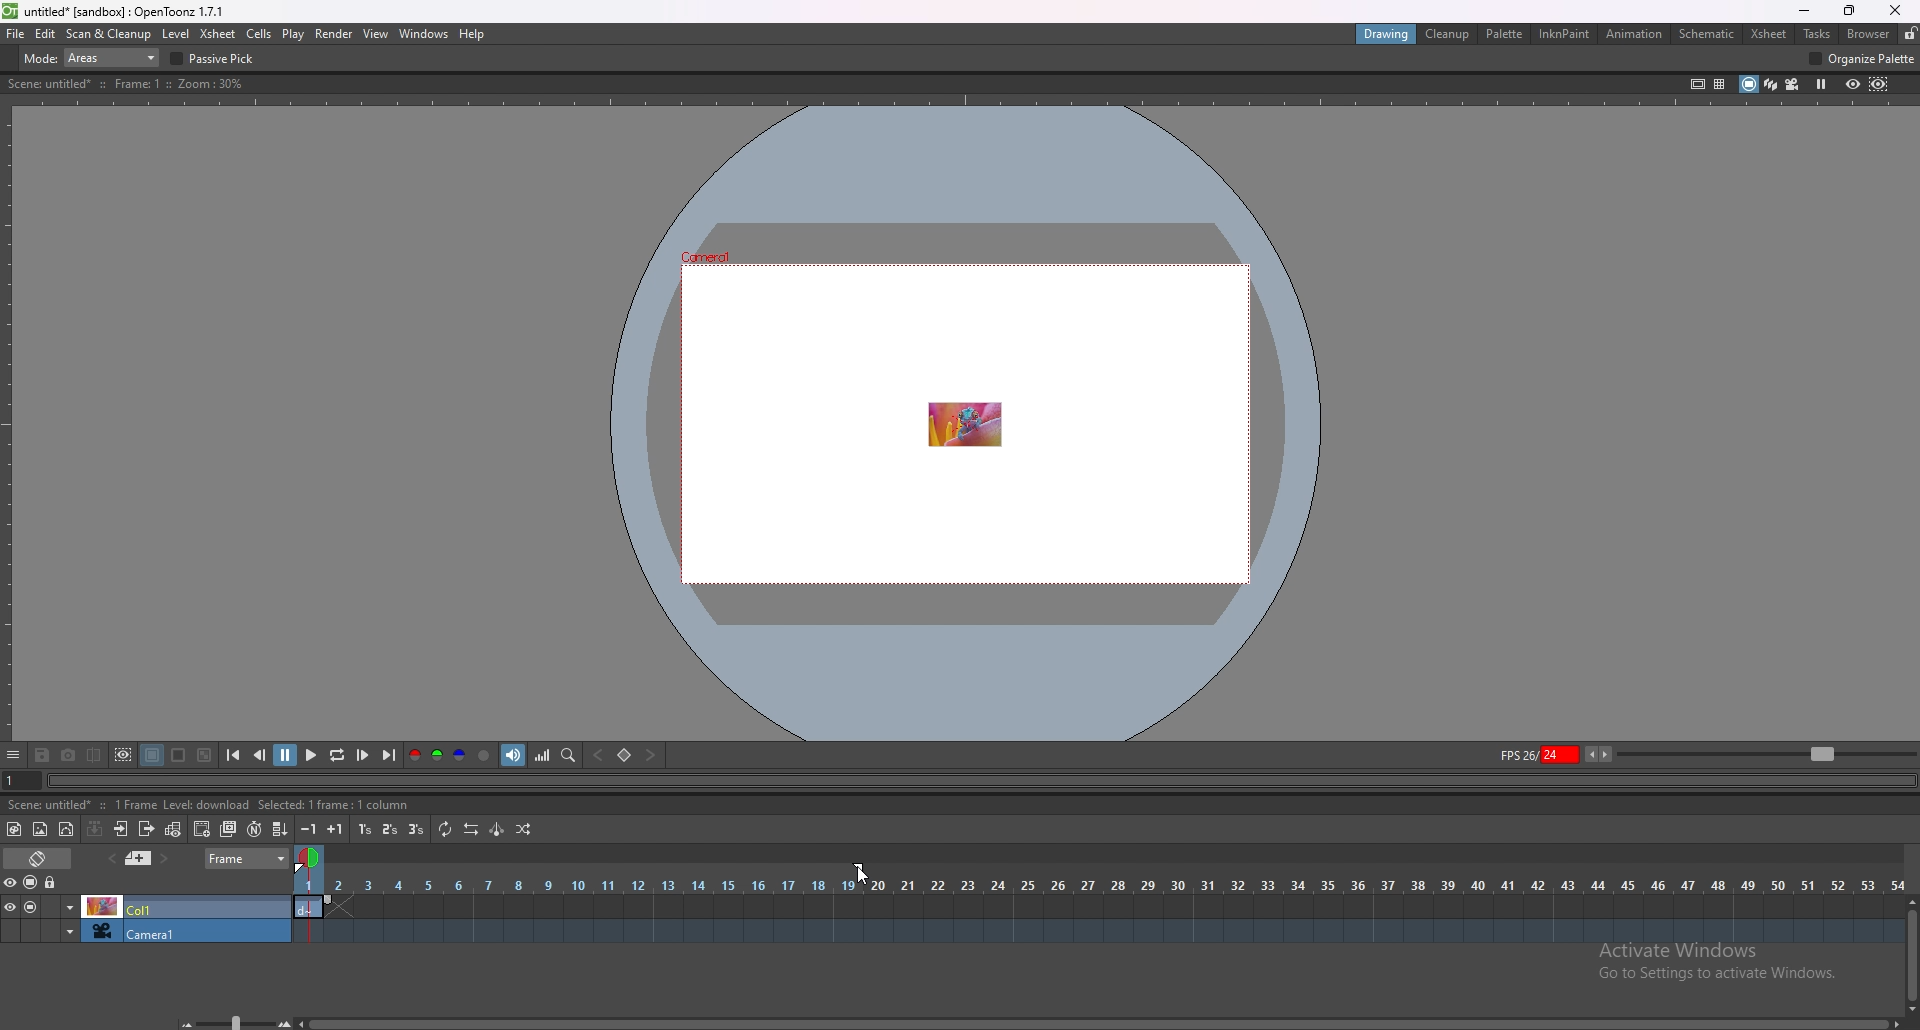  I want to click on reframe on 2s, so click(391, 829).